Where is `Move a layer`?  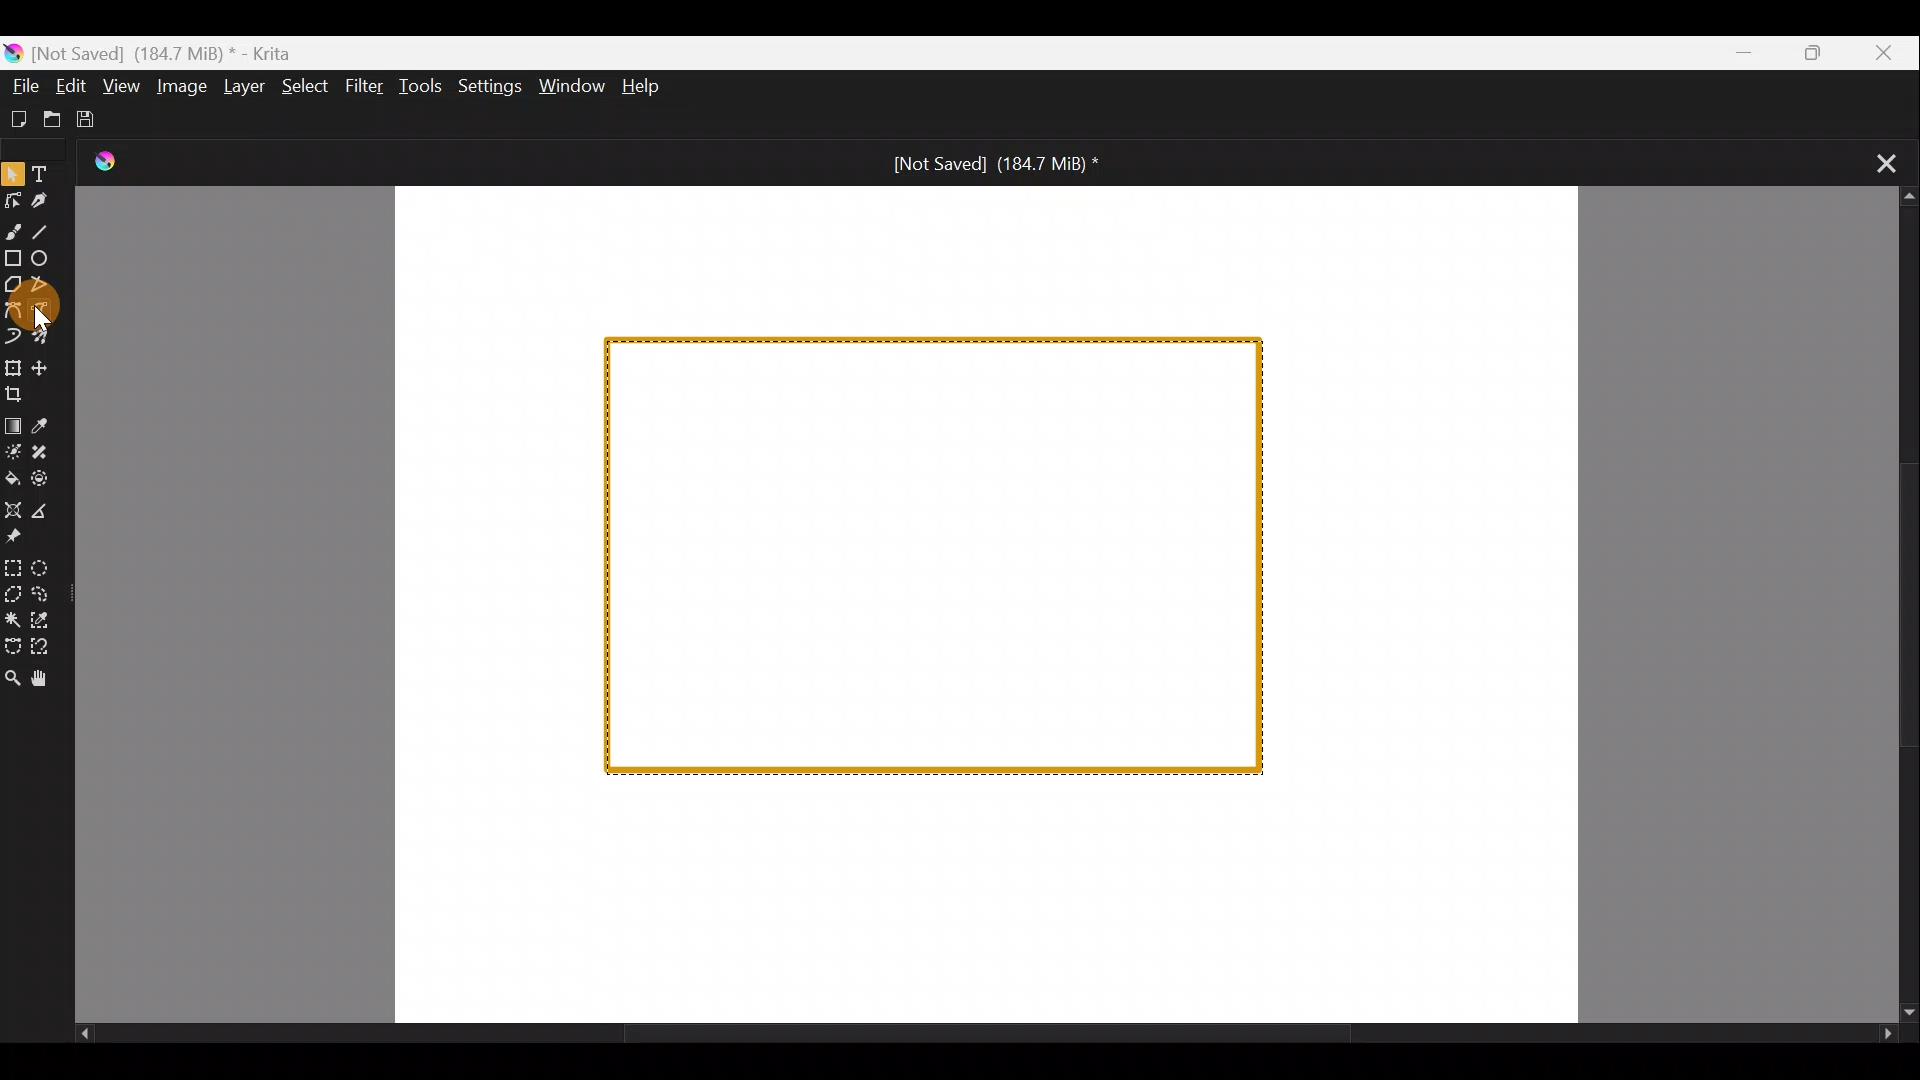 Move a layer is located at coordinates (44, 370).